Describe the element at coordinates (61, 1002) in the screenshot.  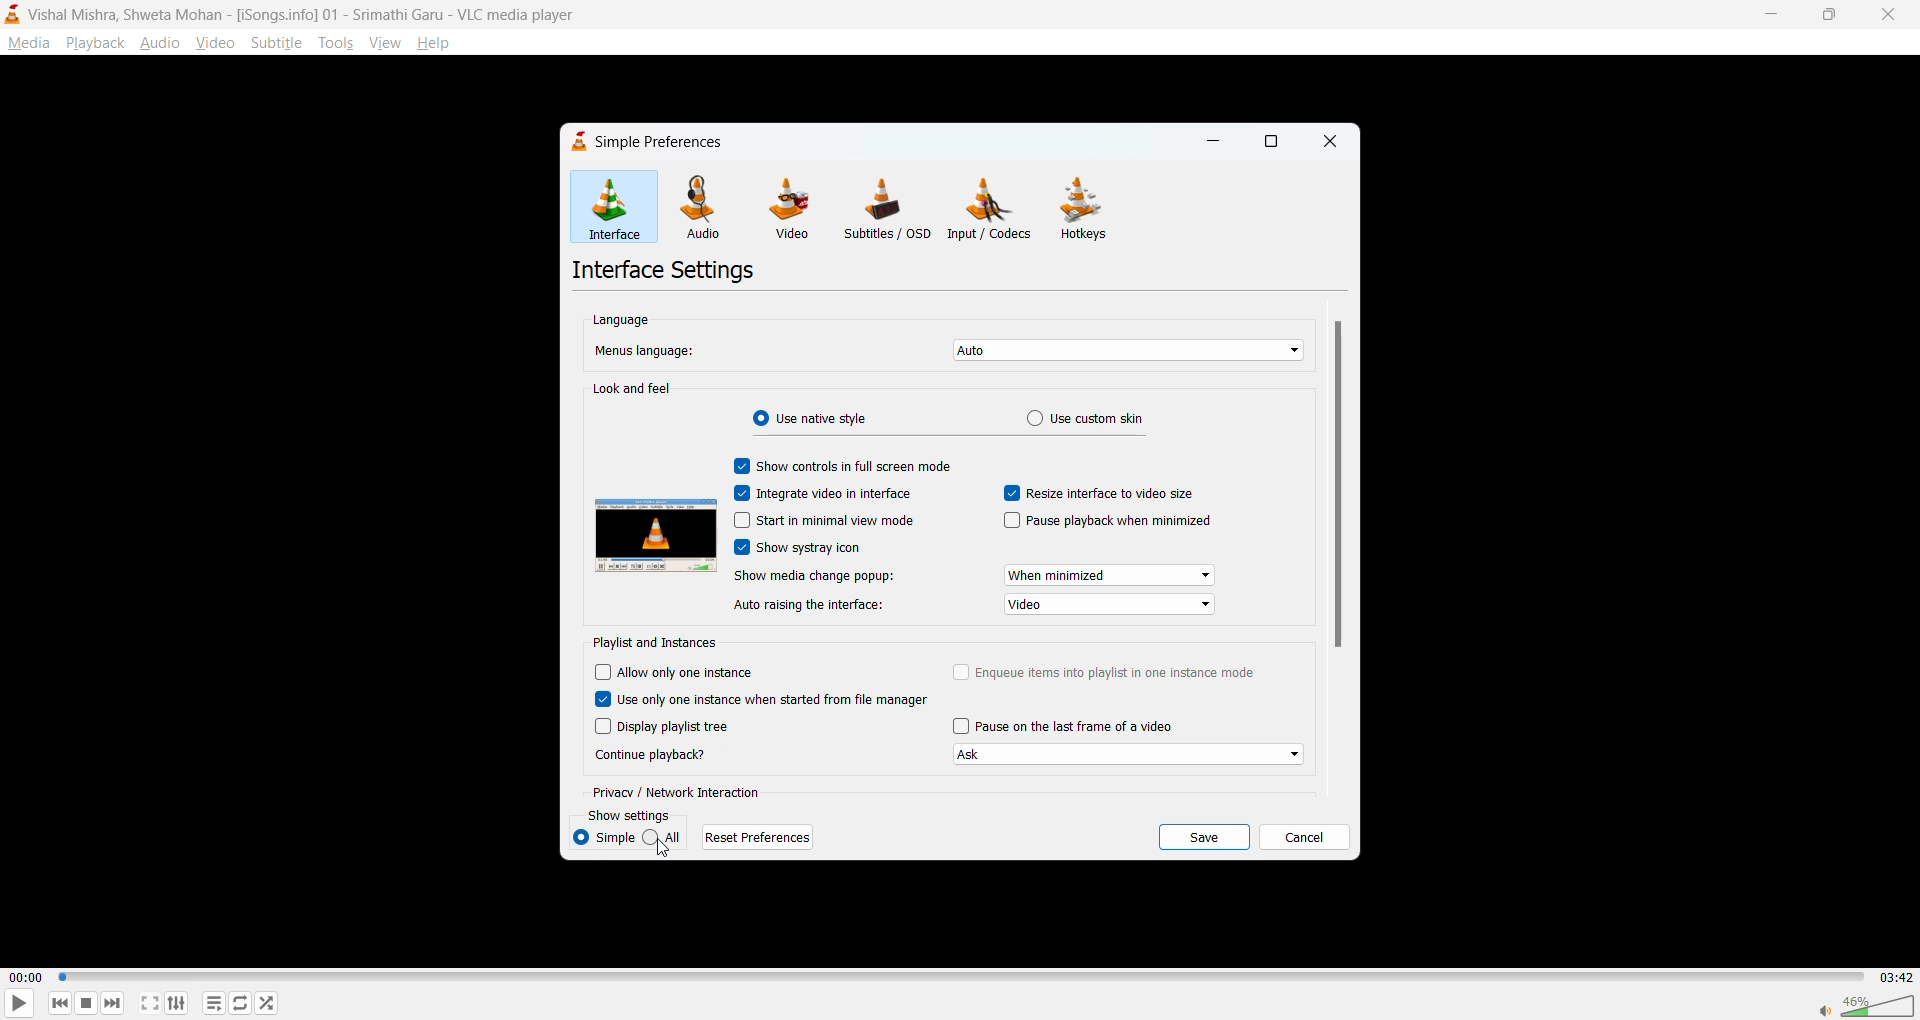
I see `previous` at that location.